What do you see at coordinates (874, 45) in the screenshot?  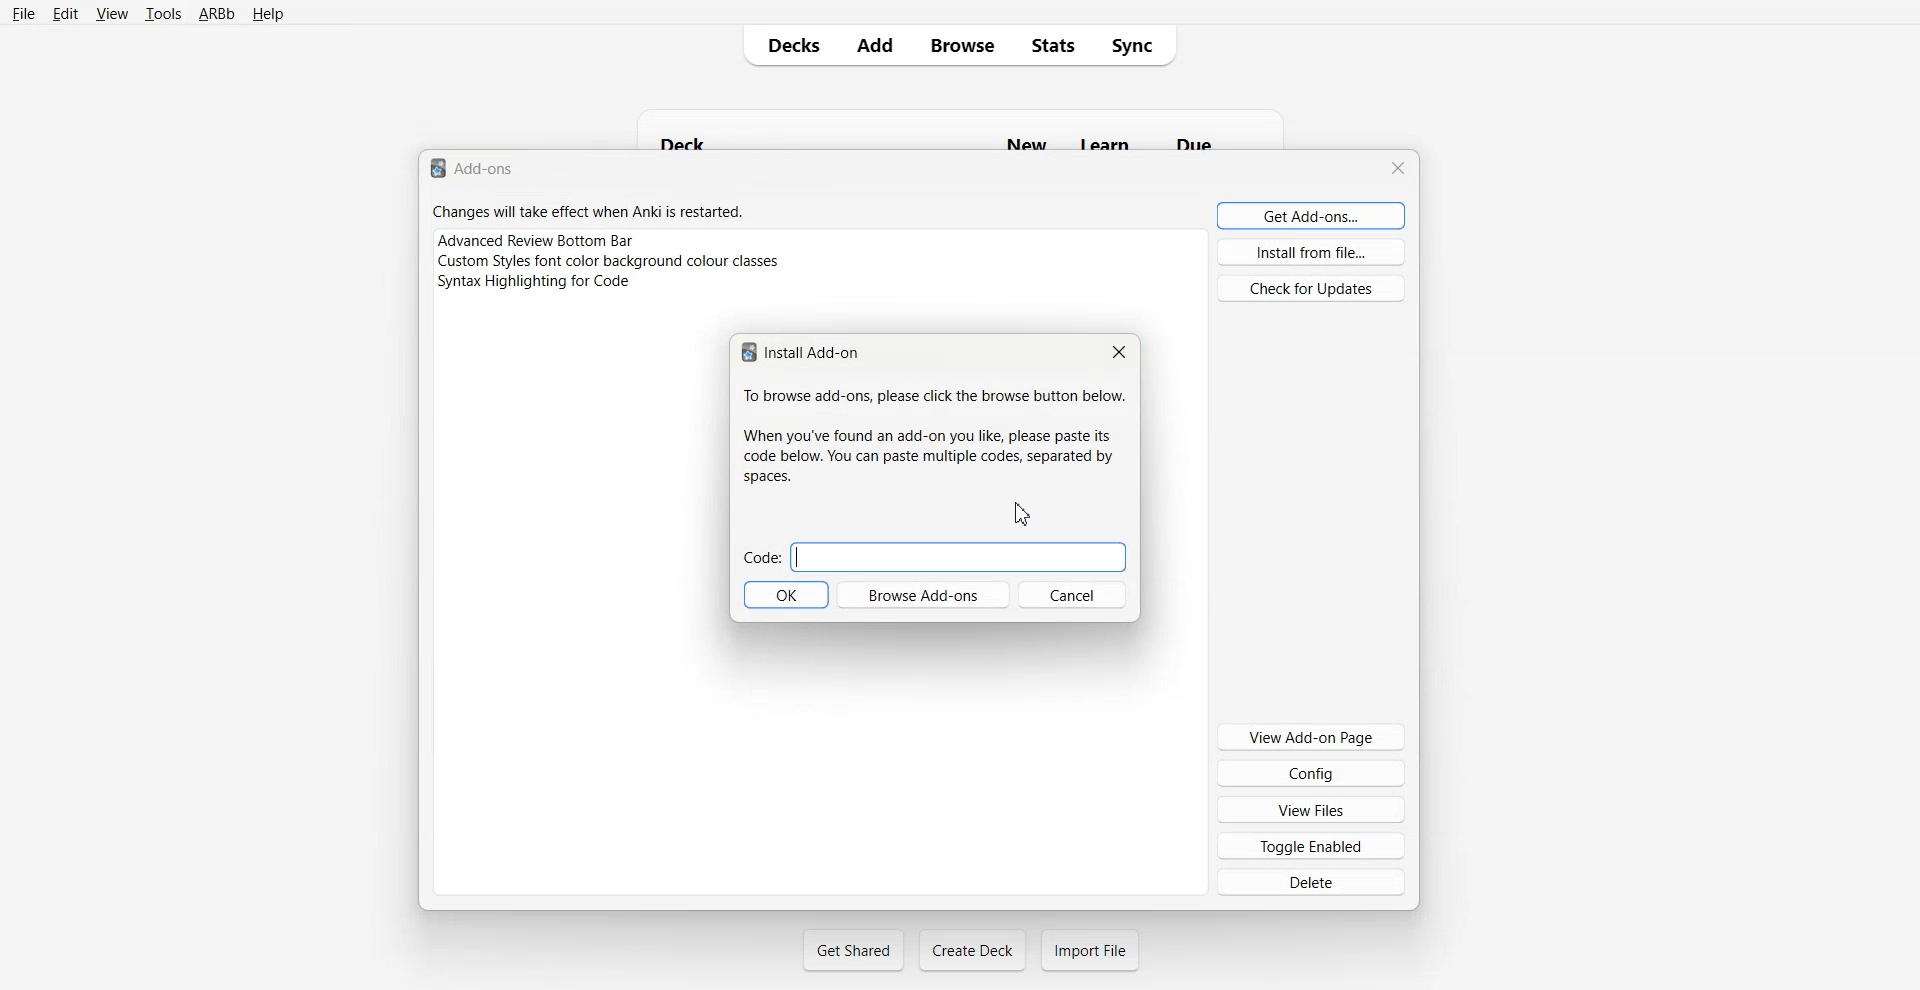 I see `Add` at bounding box center [874, 45].